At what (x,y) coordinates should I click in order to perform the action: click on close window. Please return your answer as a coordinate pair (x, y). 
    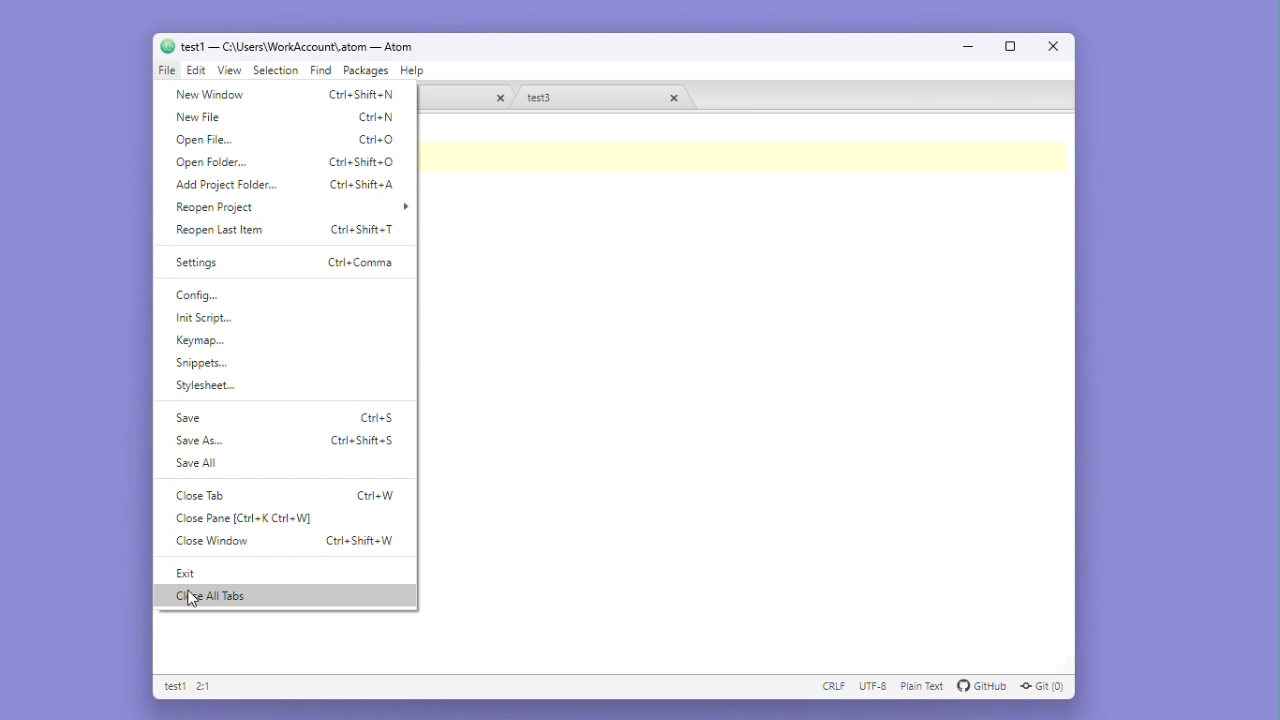
    Looking at the image, I should click on (216, 540).